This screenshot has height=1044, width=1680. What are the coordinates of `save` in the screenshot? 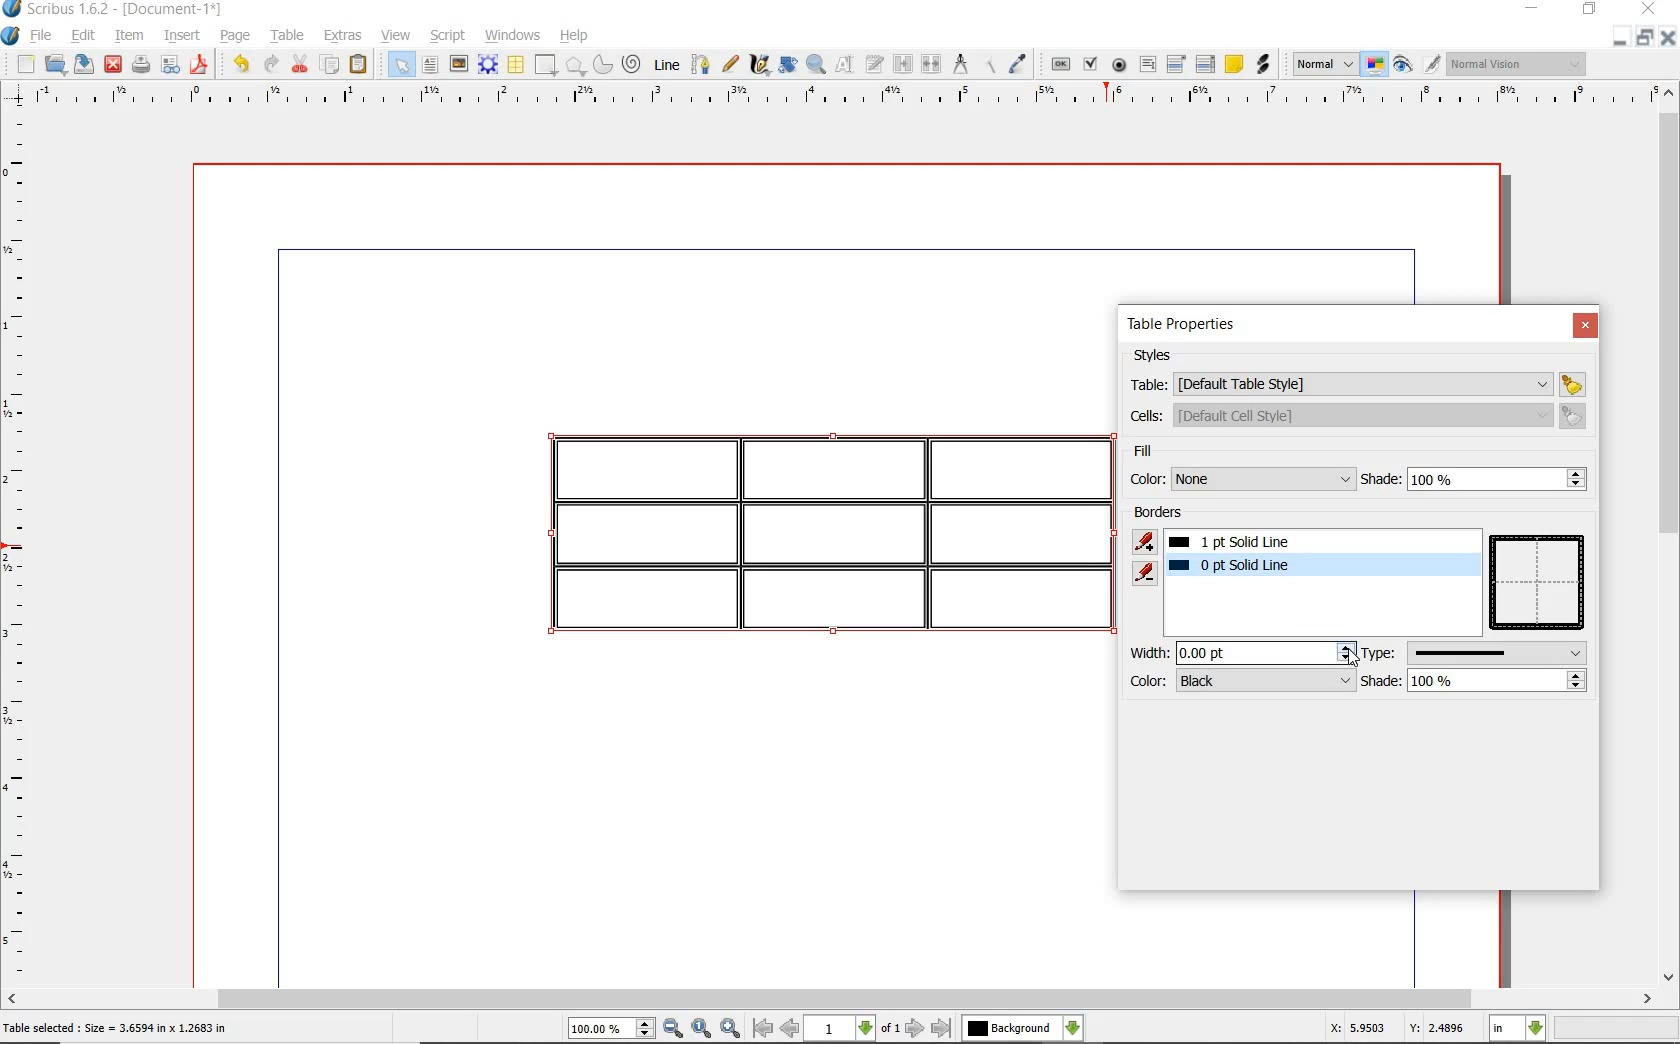 It's located at (83, 64).